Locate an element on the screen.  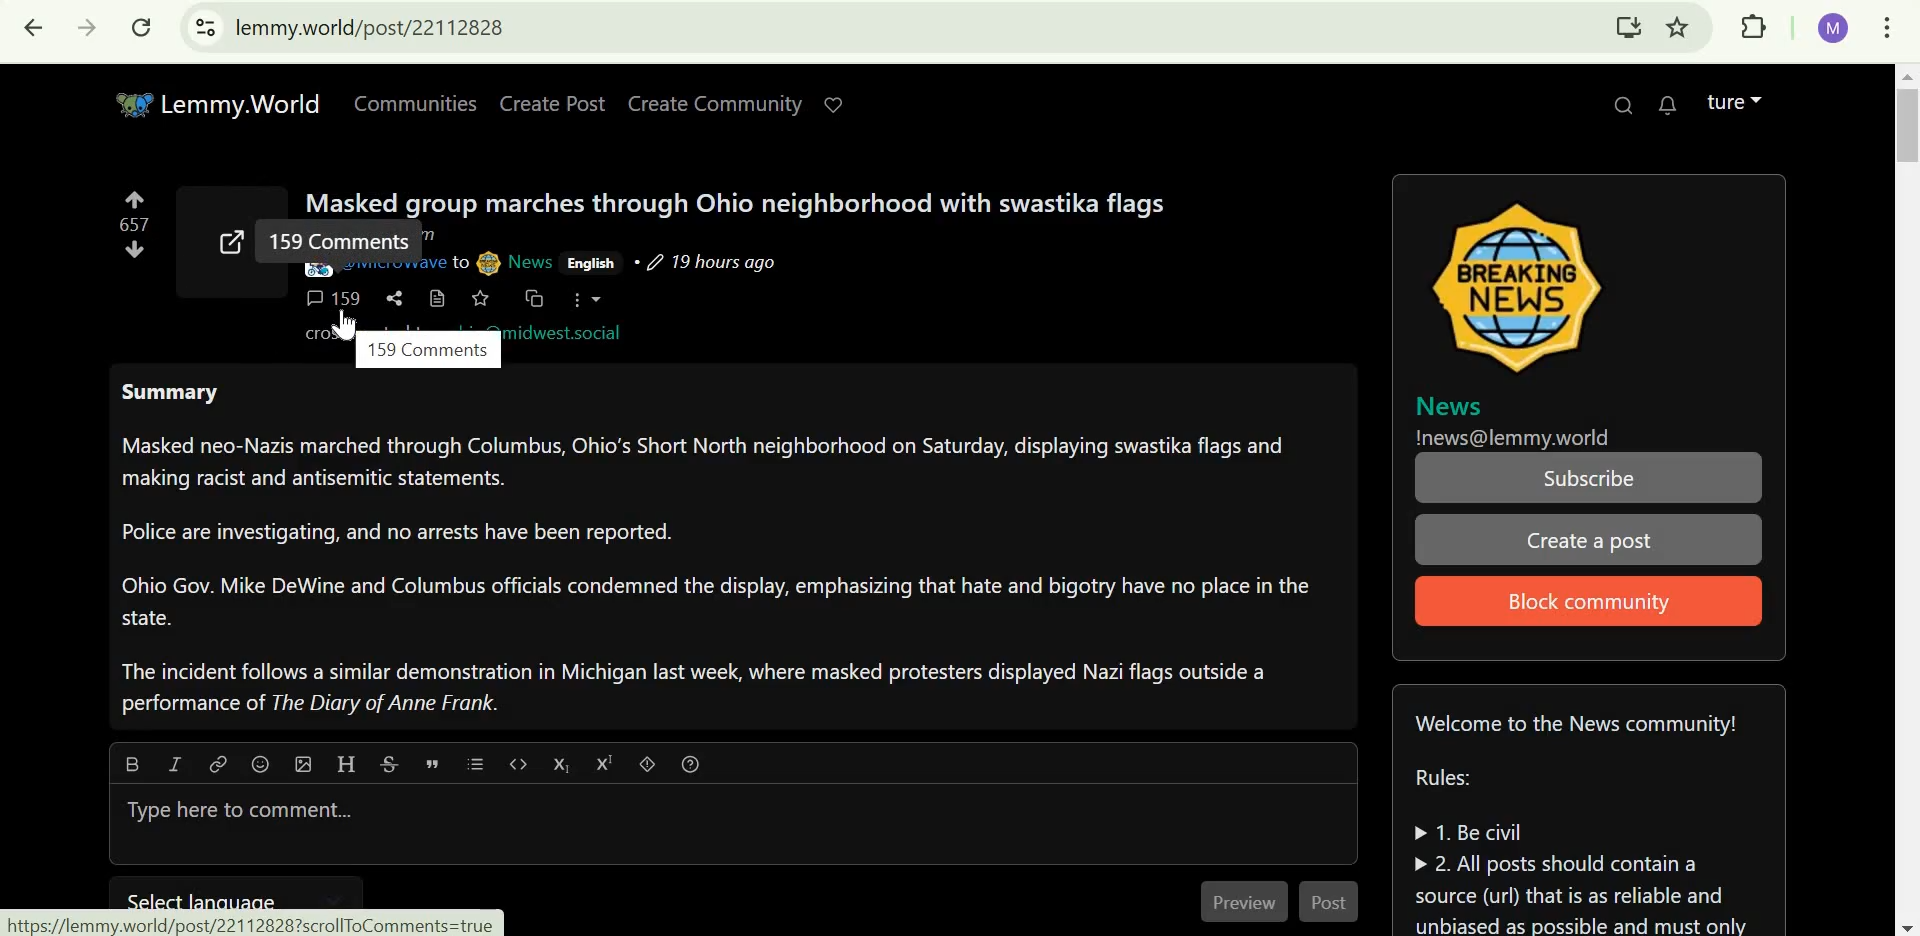
strikethrough is located at coordinates (387, 764).